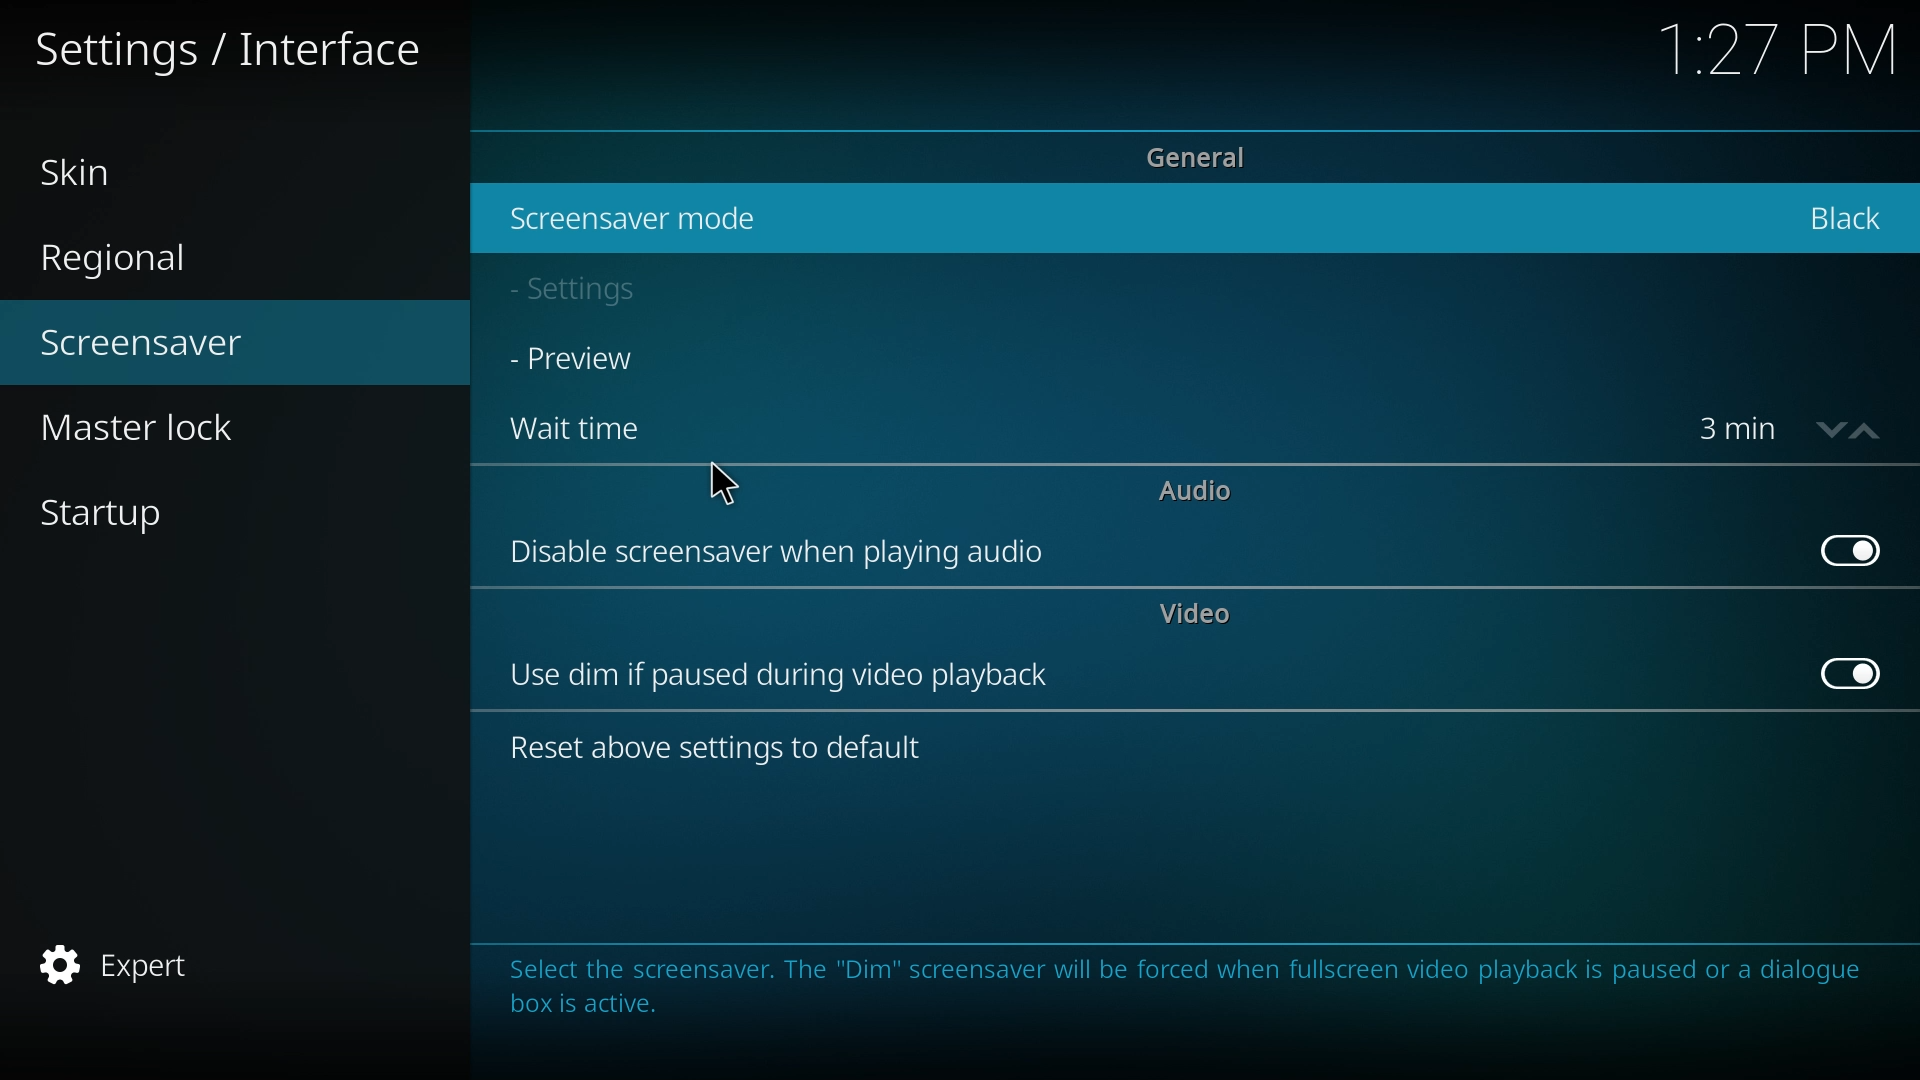 This screenshot has height=1080, width=1920. What do you see at coordinates (724, 487) in the screenshot?
I see `cursor` at bounding box center [724, 487].